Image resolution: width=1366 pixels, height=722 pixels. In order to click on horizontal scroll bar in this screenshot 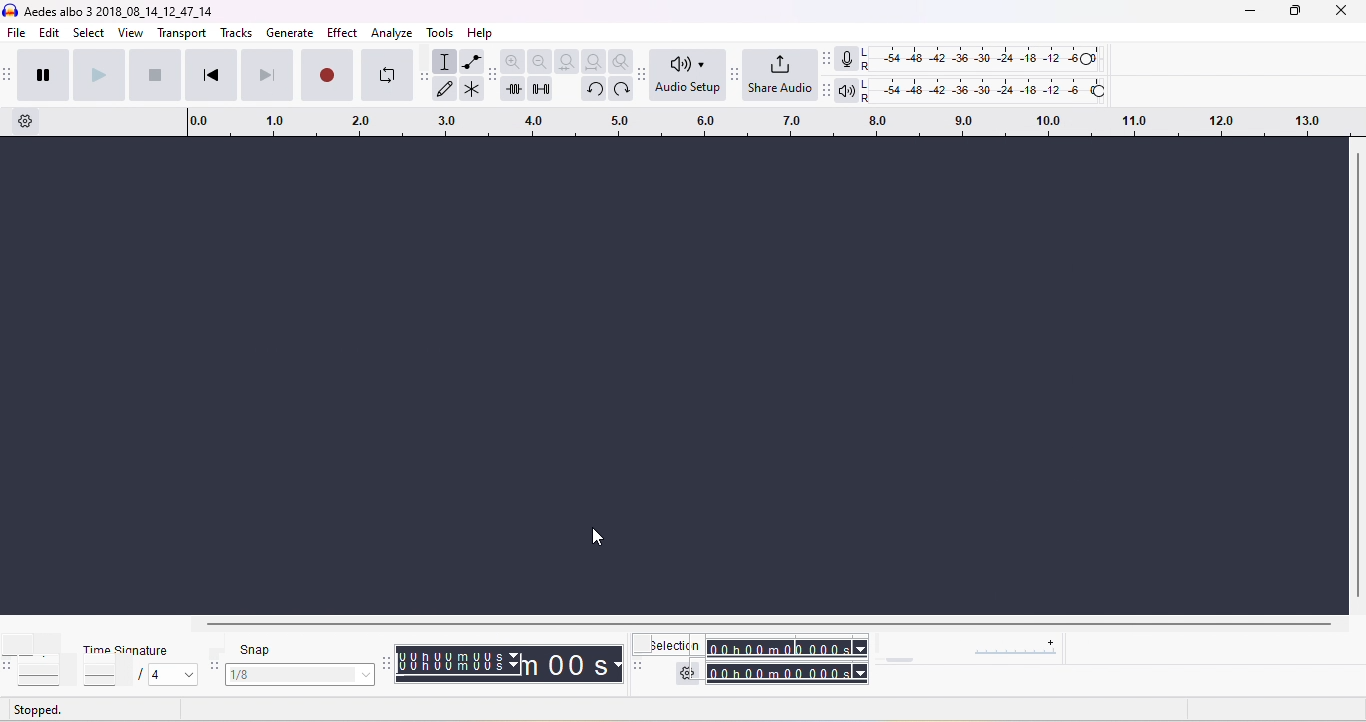, I will do `click(774, 625)`.